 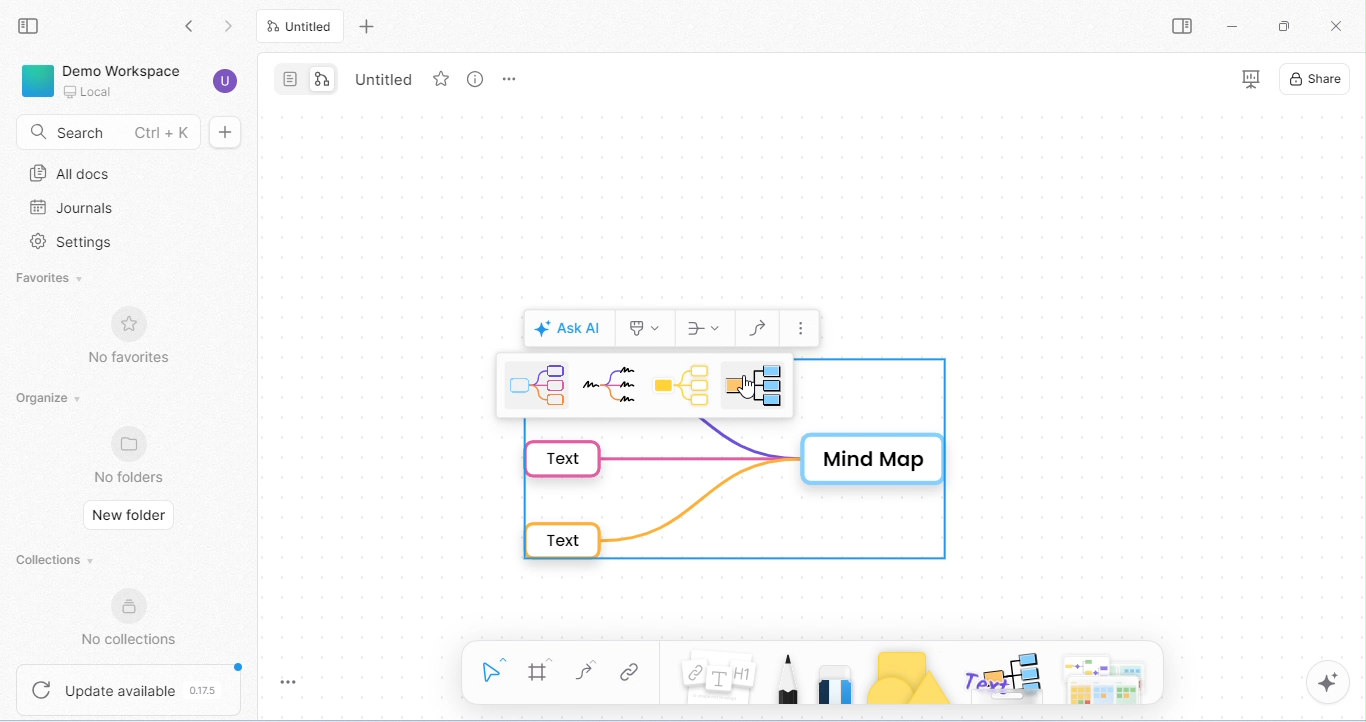 I want to click on favorite, so click(x=444, y=79).